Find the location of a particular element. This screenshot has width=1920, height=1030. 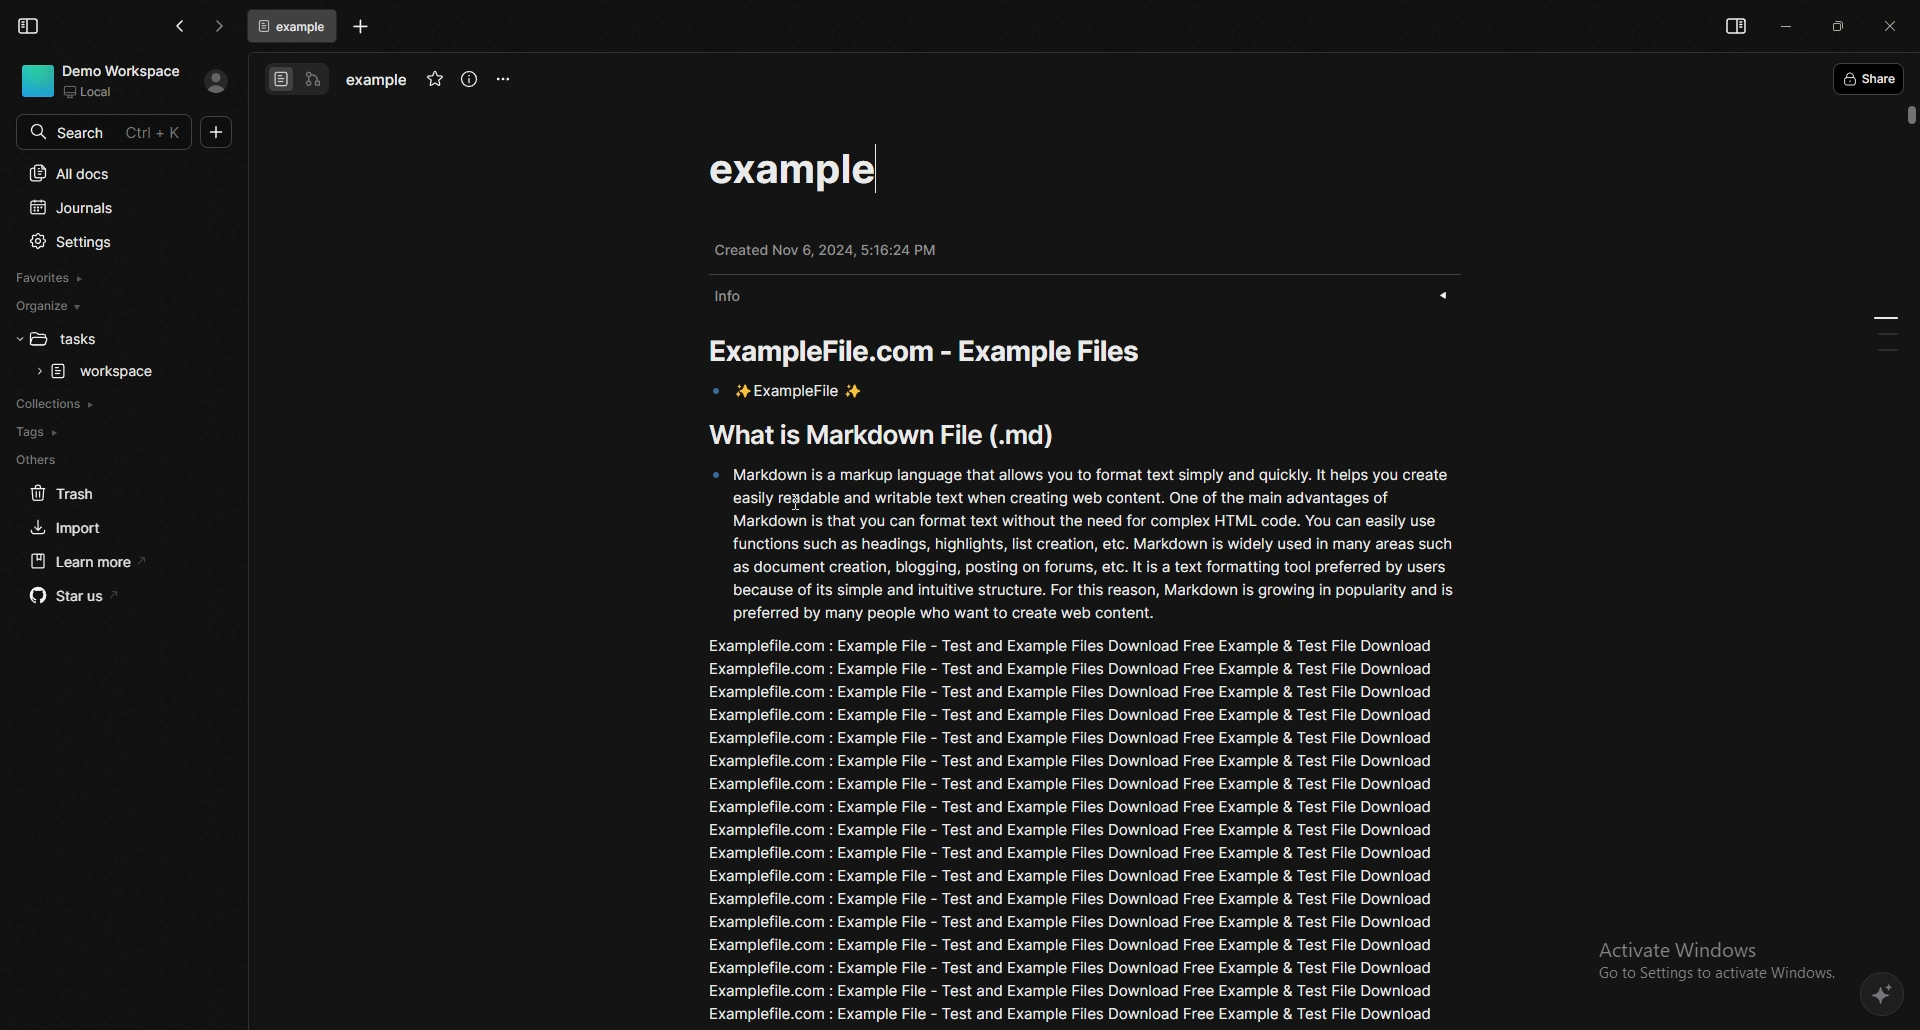

show is located at coordinates (1444, 295).